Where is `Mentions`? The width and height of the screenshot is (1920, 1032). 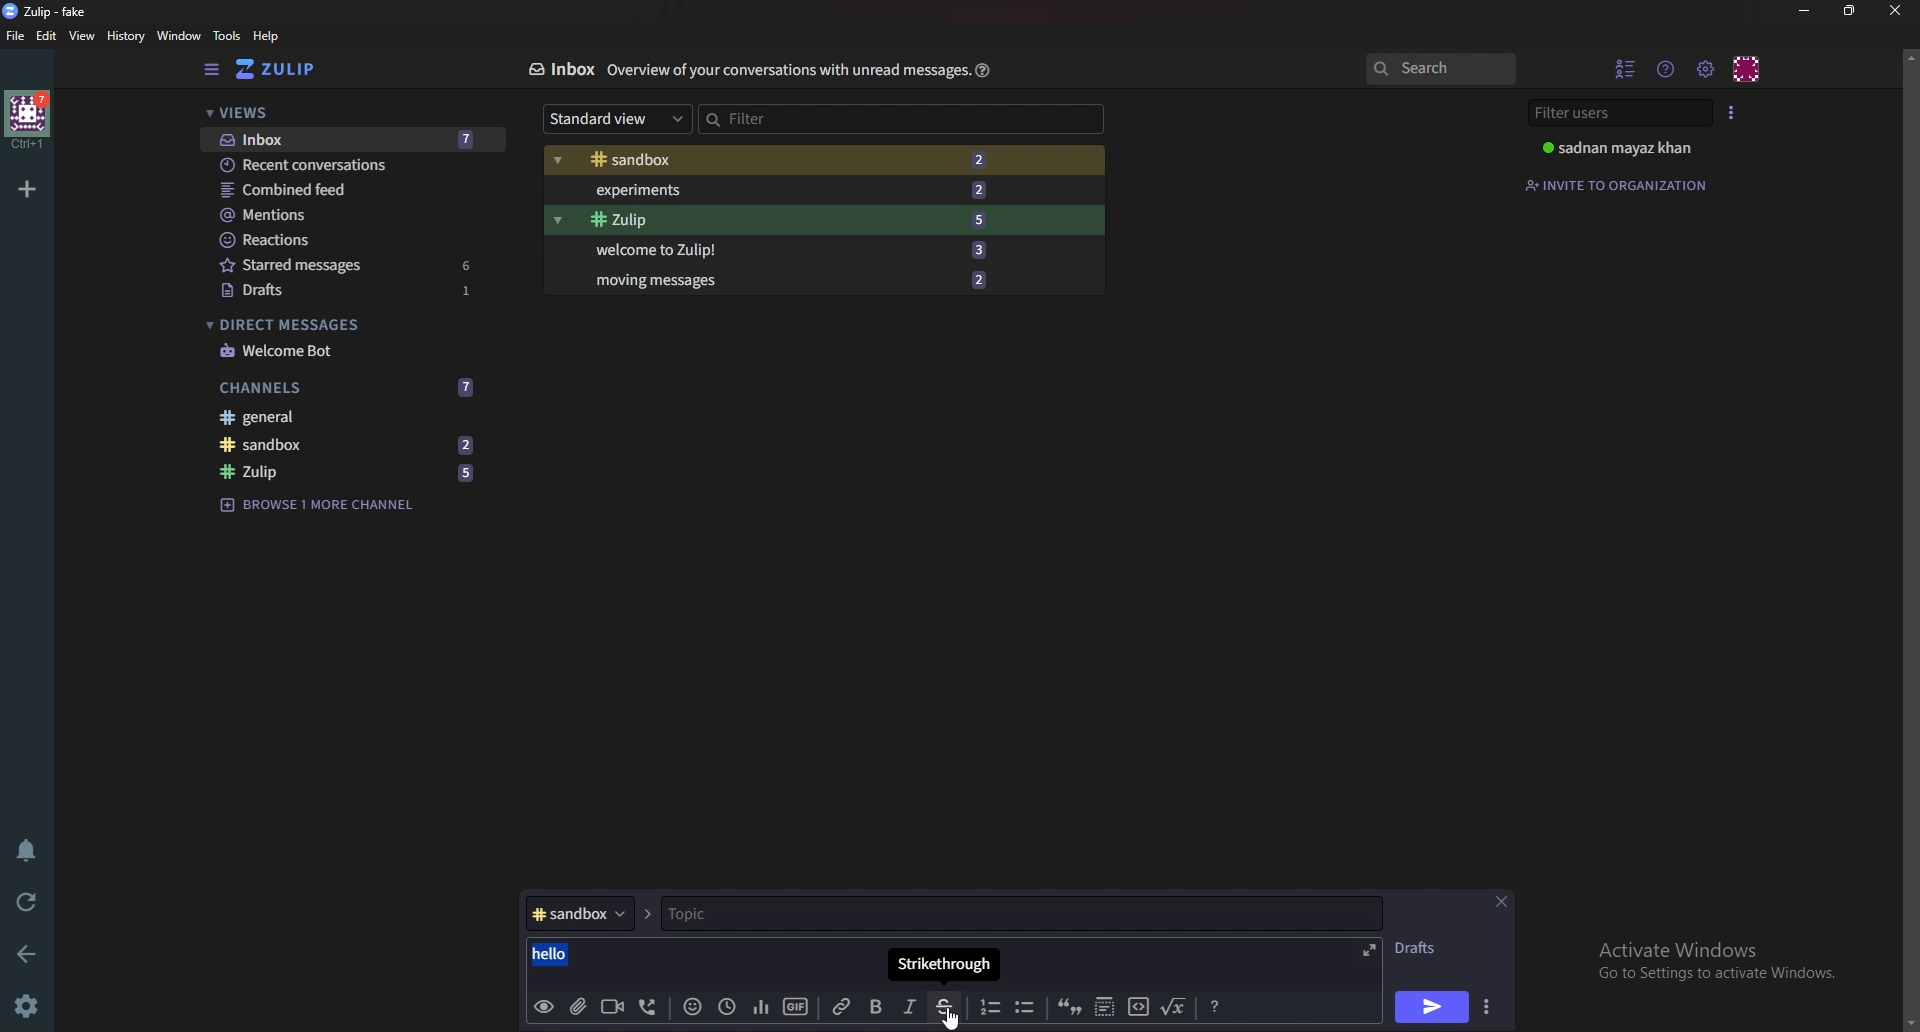 Mentions is located at coordinates (339, 213).